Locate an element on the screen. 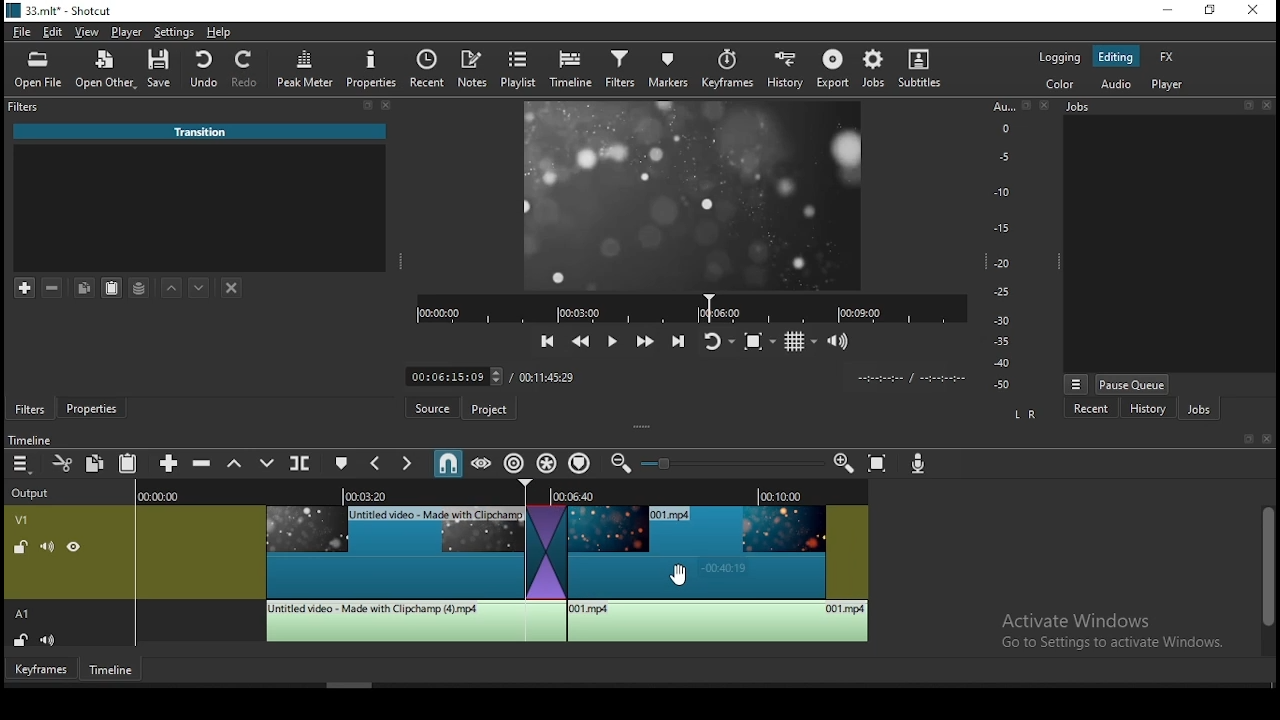 Image resolution: width=1280 pixels, height=720 pixels. color is located at coordinates (1061, 83).